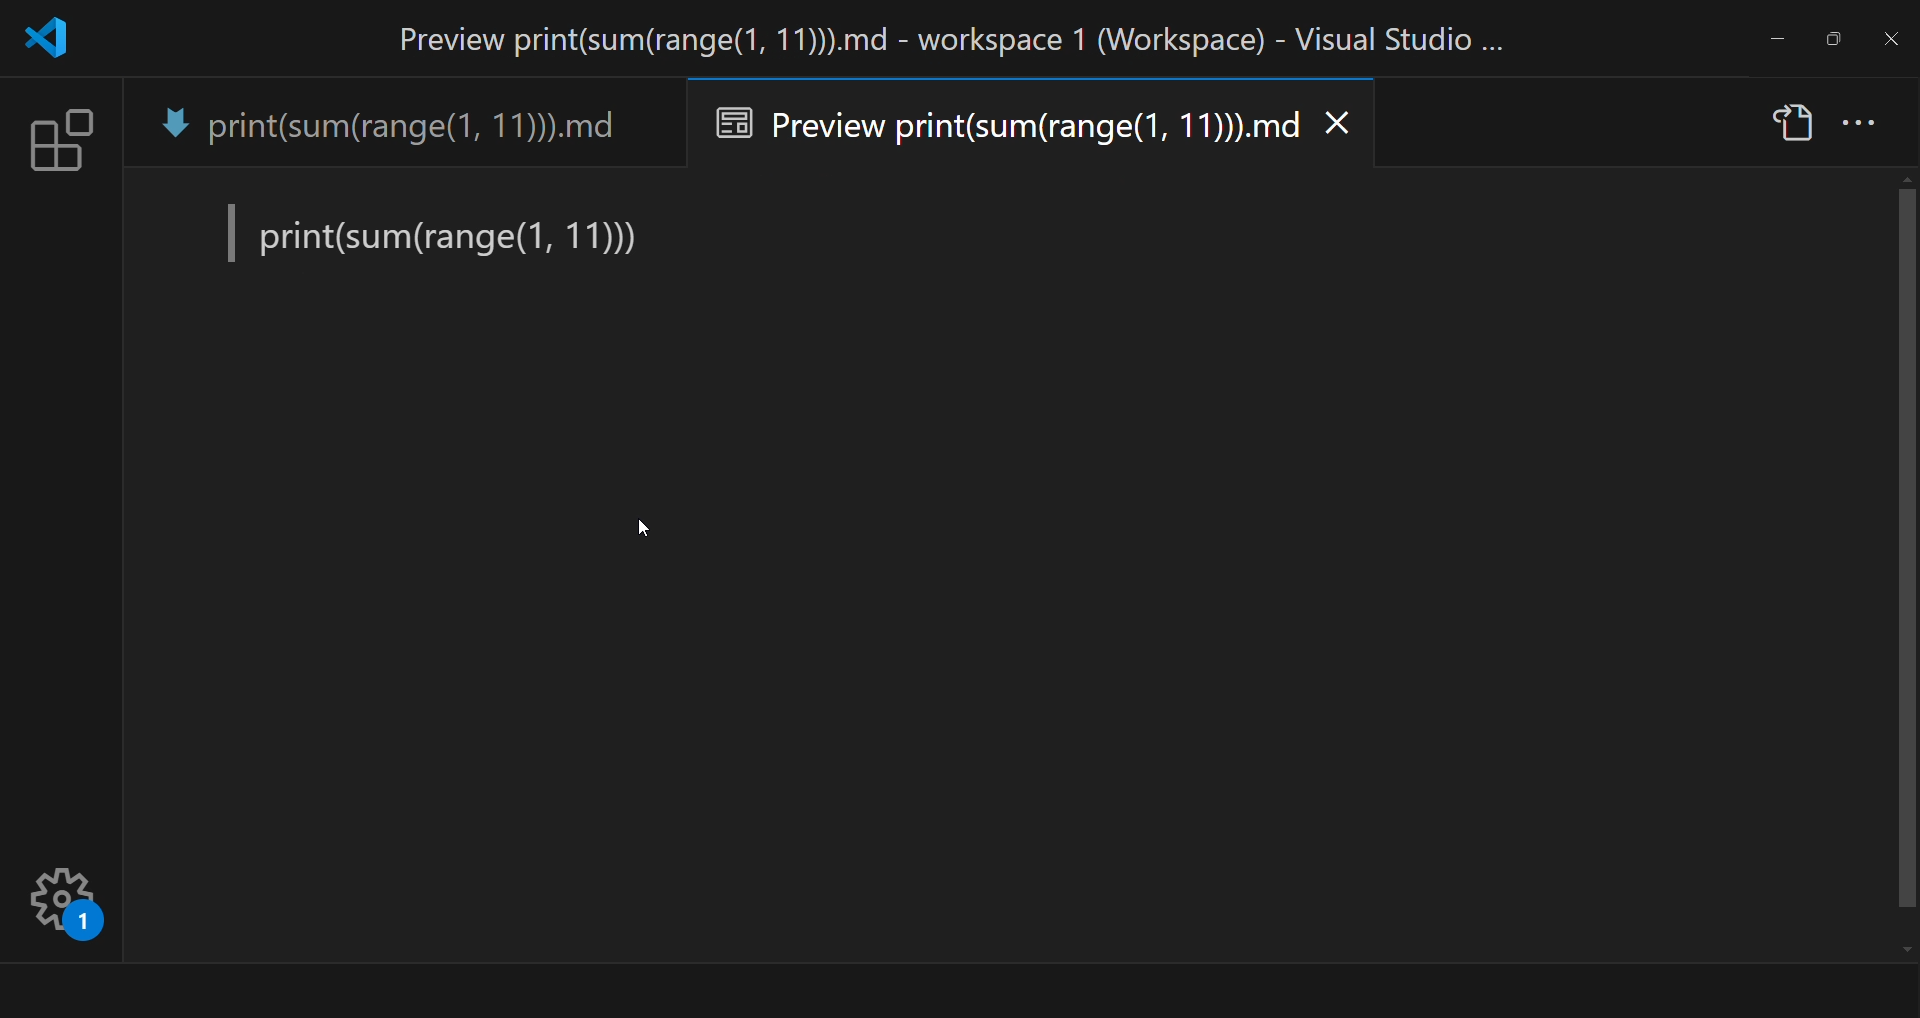 The image size is (1920, 1018). What do you see at coordinates (1337, 123) in the screenshot?
I see `close tab` at bounding box center [1337, 123].